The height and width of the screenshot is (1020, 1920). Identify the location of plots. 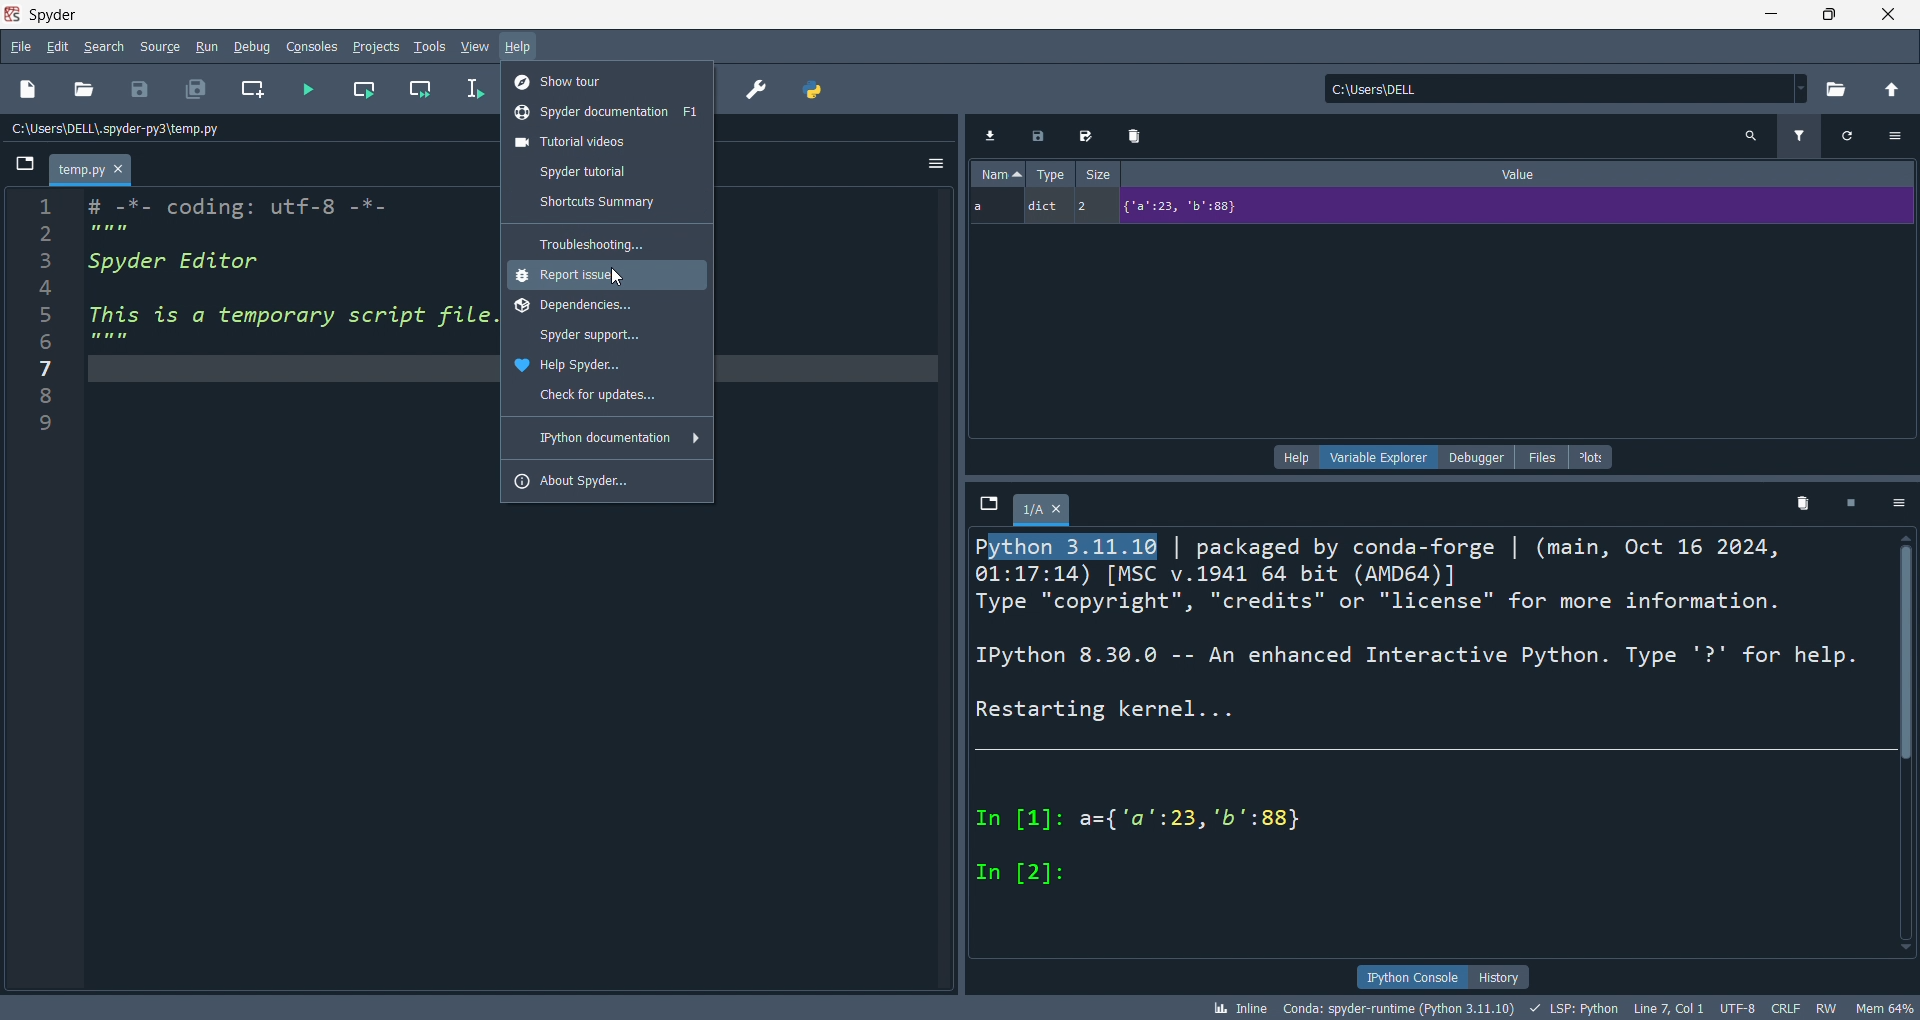
(1594, 458).